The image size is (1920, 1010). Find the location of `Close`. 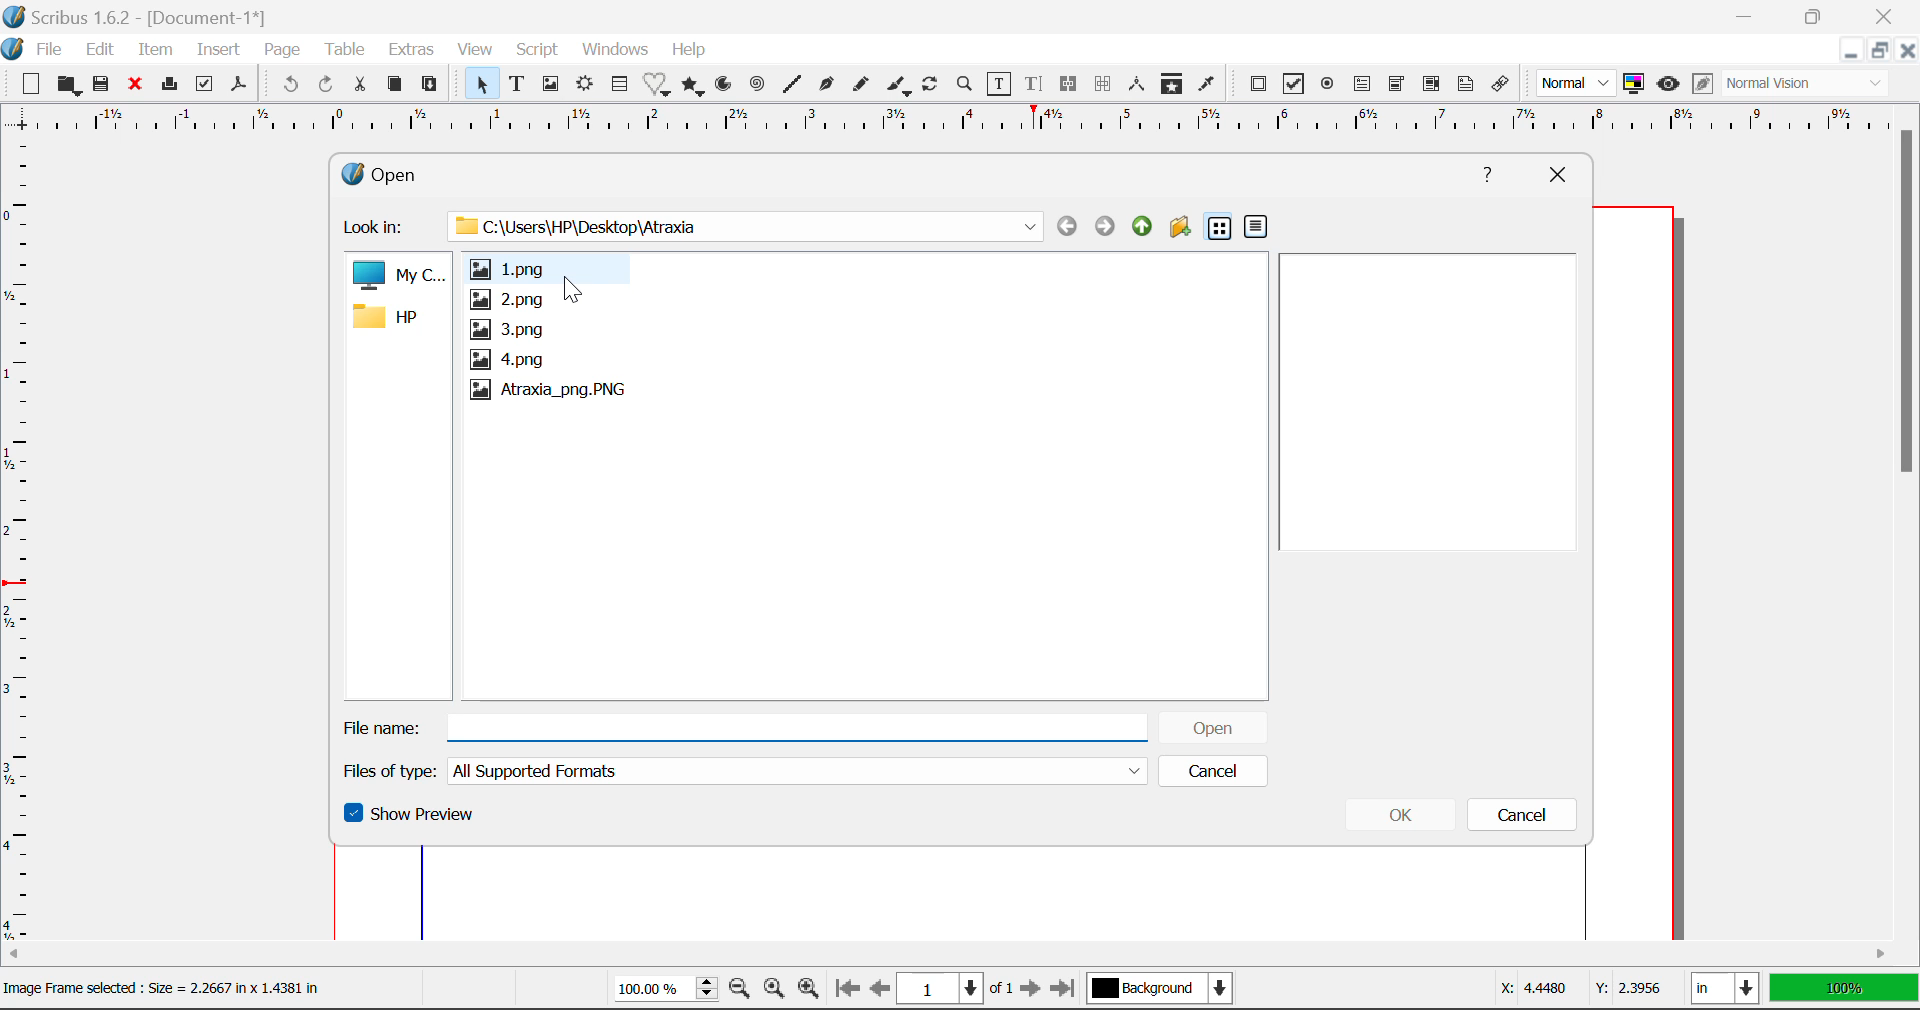

Close is located at coordinates (1890, 16).